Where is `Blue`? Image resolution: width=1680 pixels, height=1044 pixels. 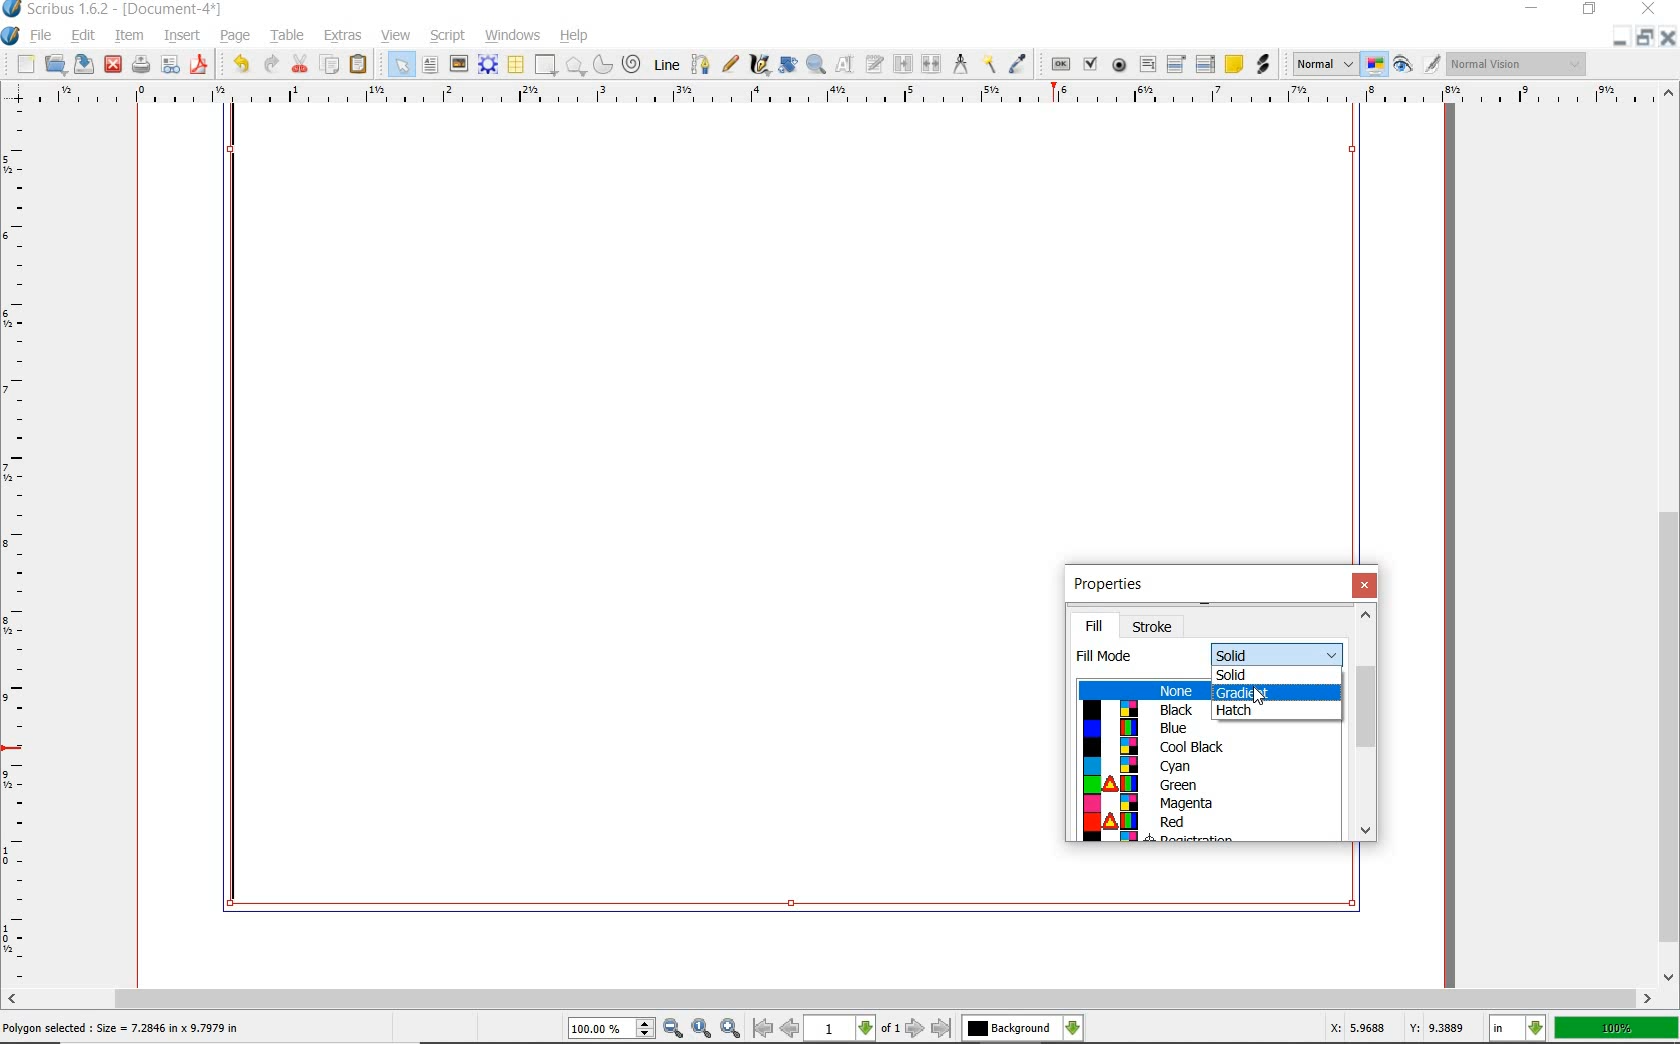 Blue is located at coordinates (1146, 728).